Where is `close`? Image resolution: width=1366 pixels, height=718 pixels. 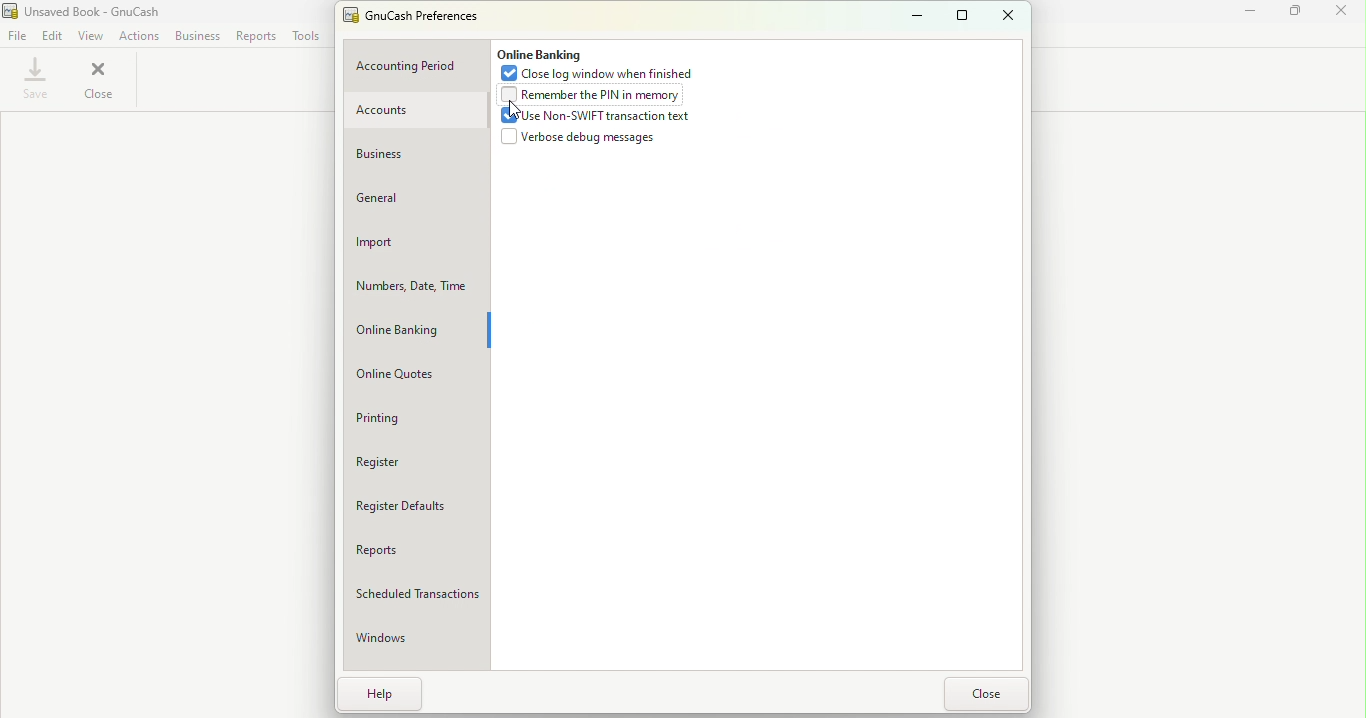
close is located at coordinates (984, 694).